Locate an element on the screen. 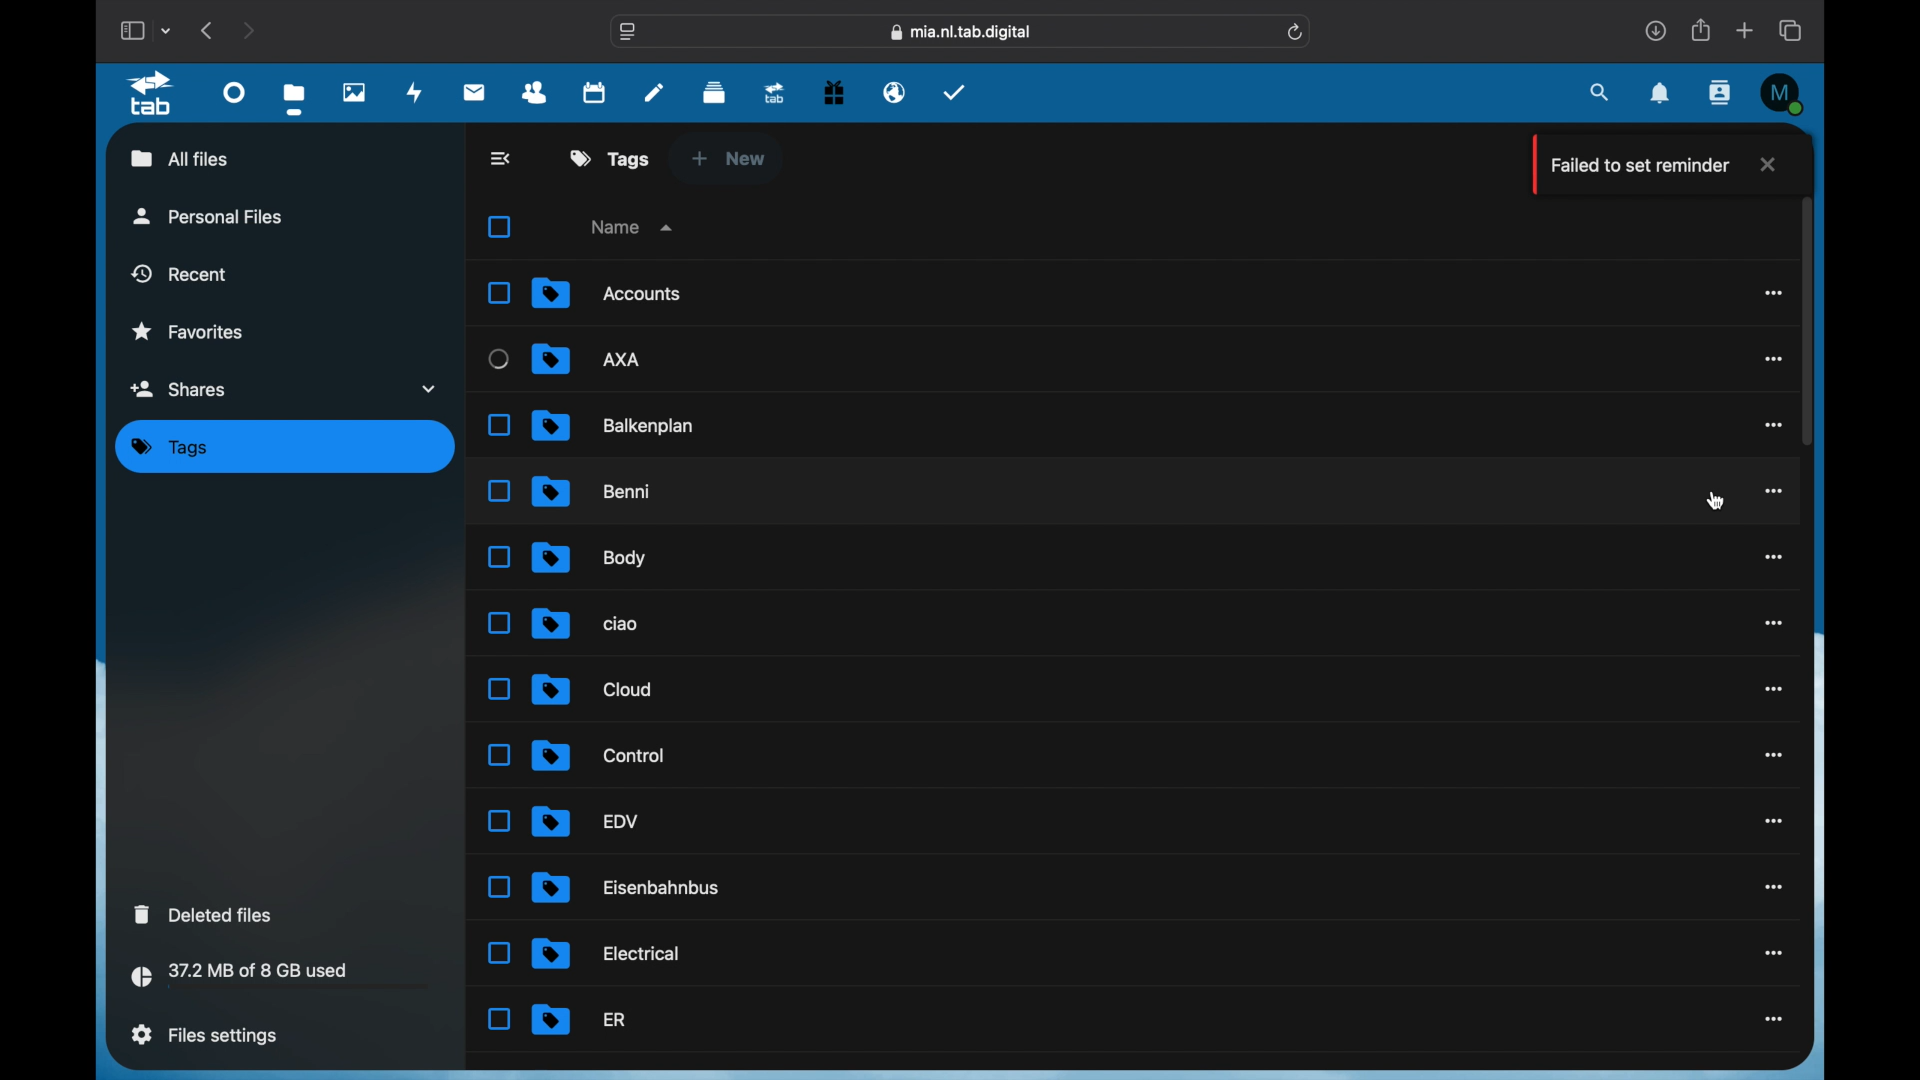  more options is located at coordinates (1775, 489).